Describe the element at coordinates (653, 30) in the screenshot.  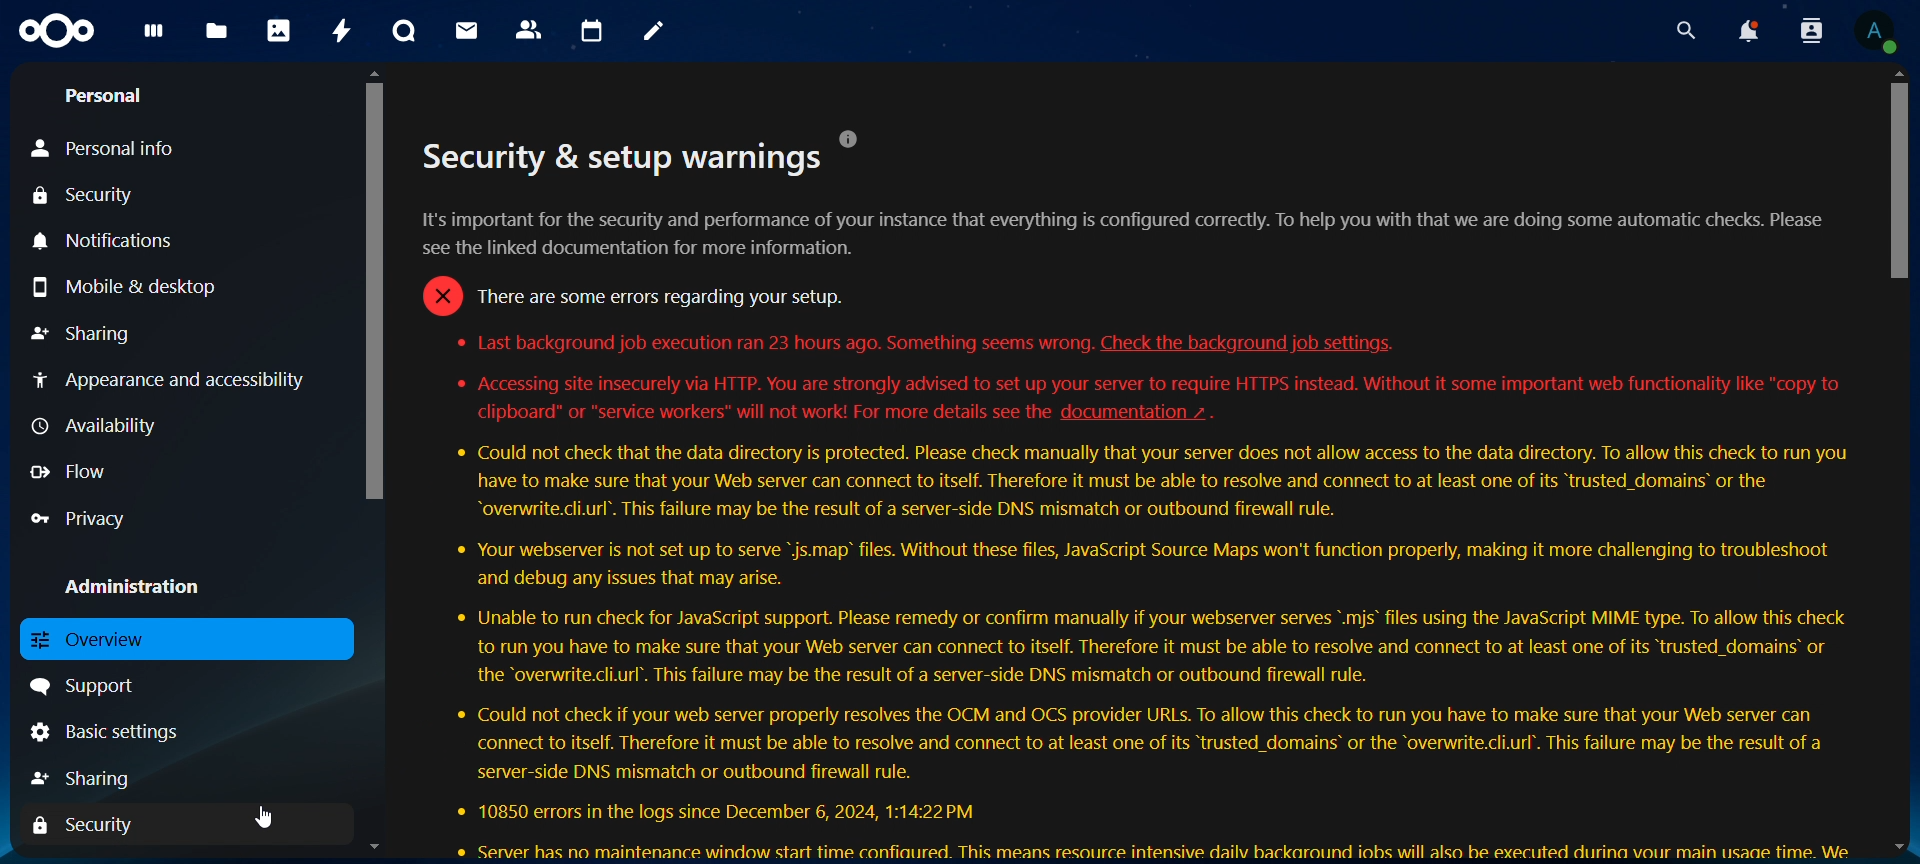
I see `notes` at that location.